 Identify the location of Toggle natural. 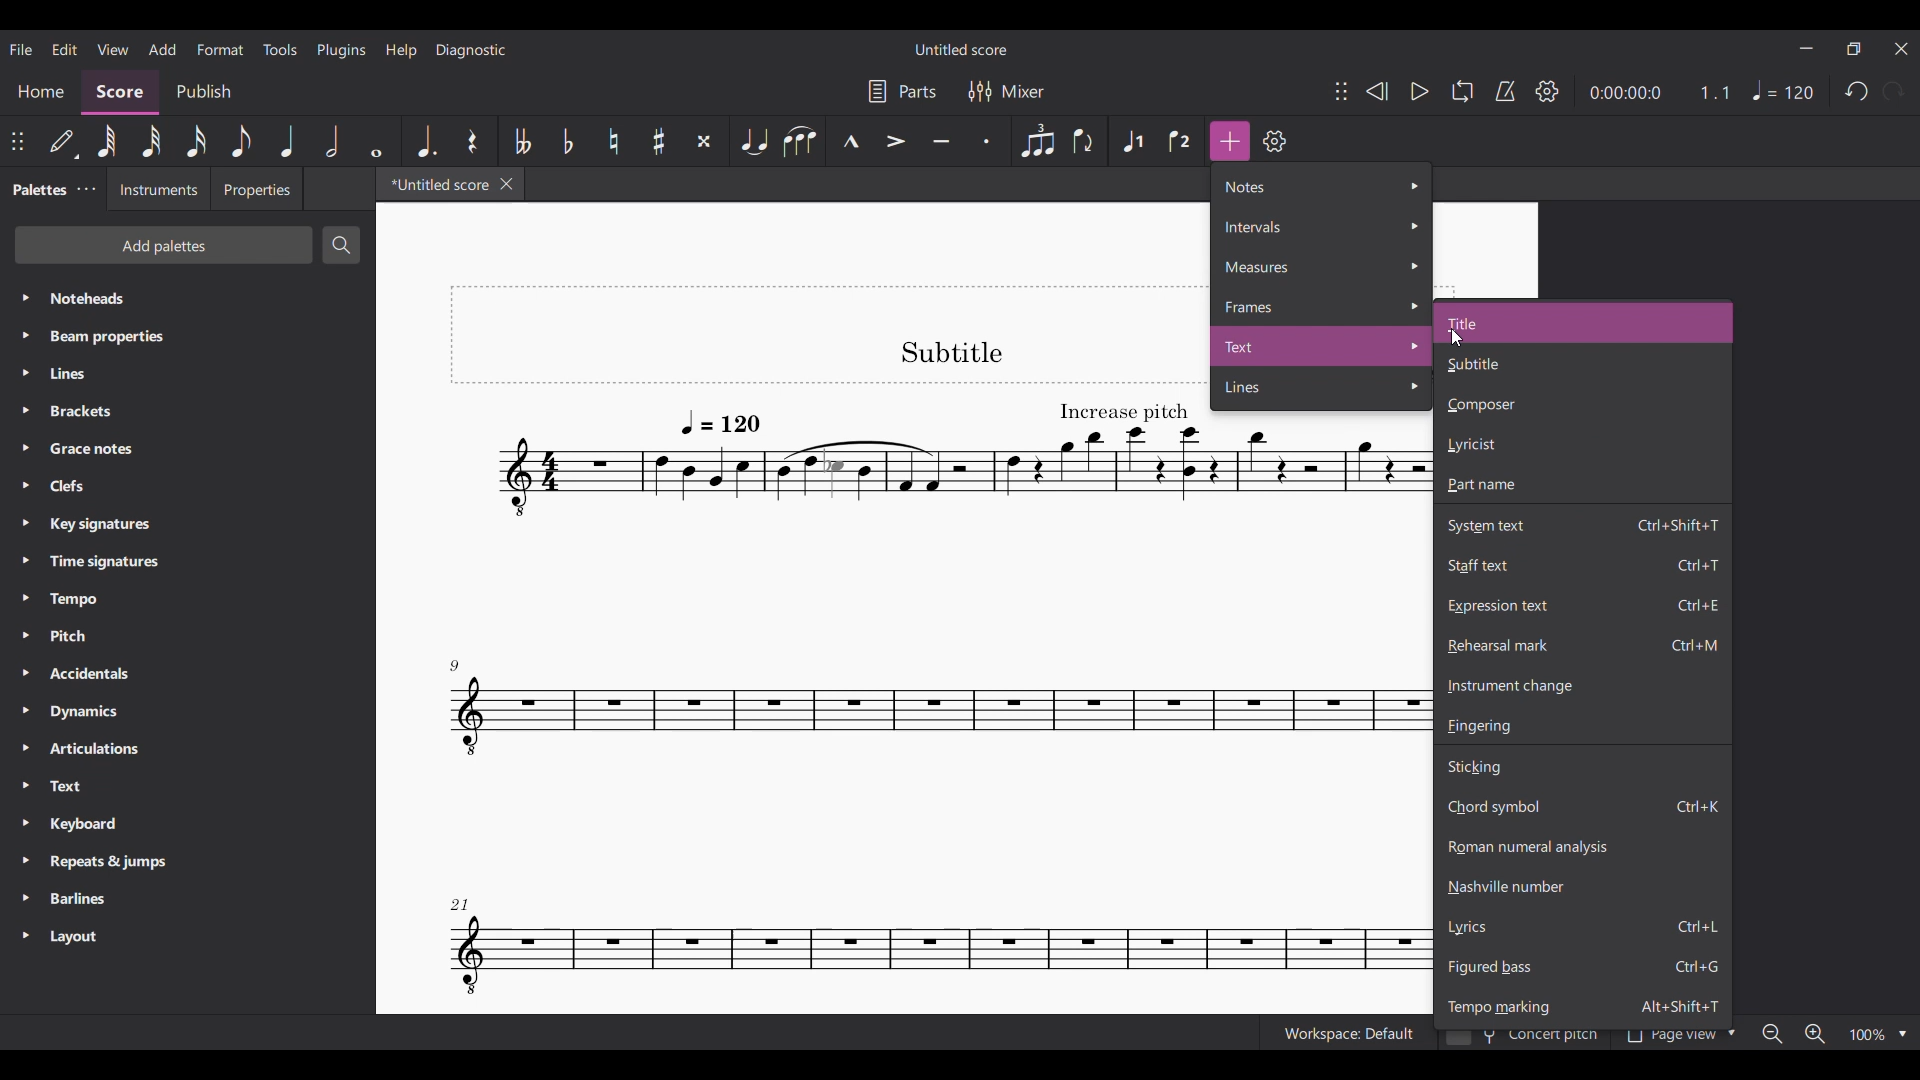
(613, 141).